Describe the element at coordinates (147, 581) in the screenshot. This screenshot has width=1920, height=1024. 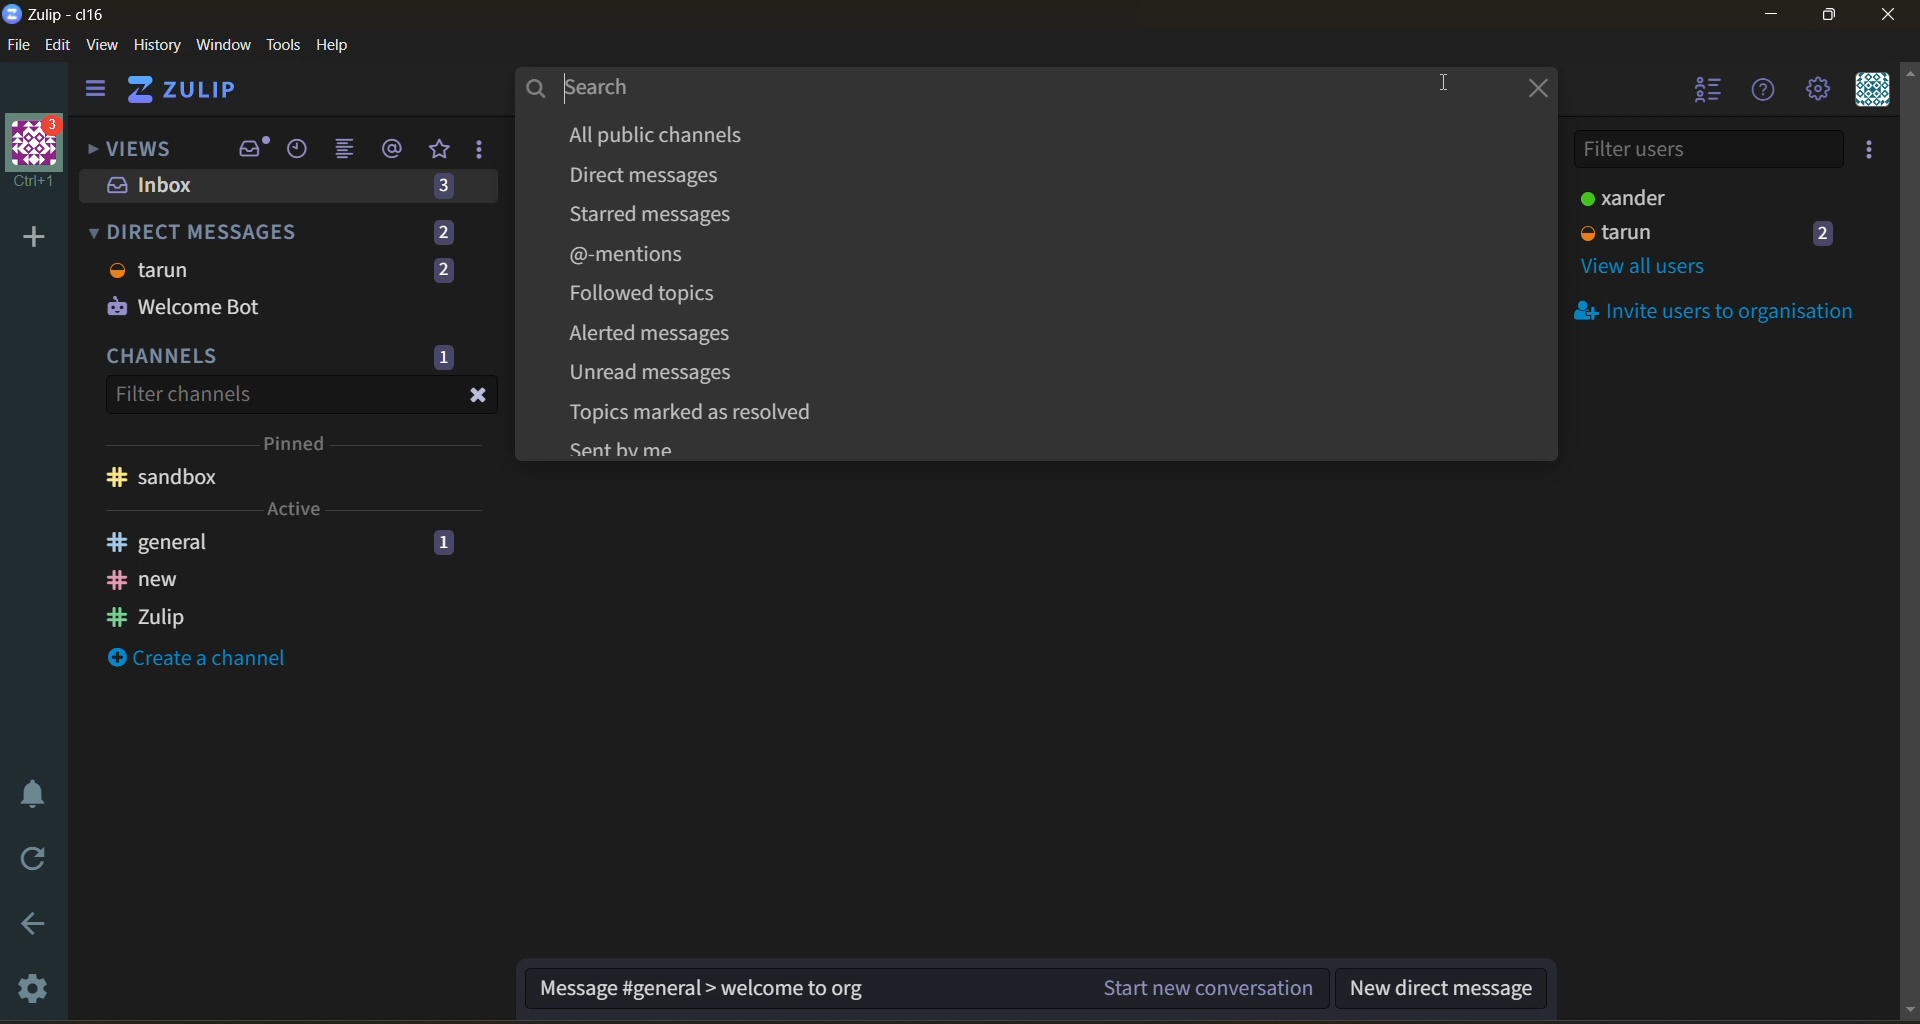
I see `# new` at that location.